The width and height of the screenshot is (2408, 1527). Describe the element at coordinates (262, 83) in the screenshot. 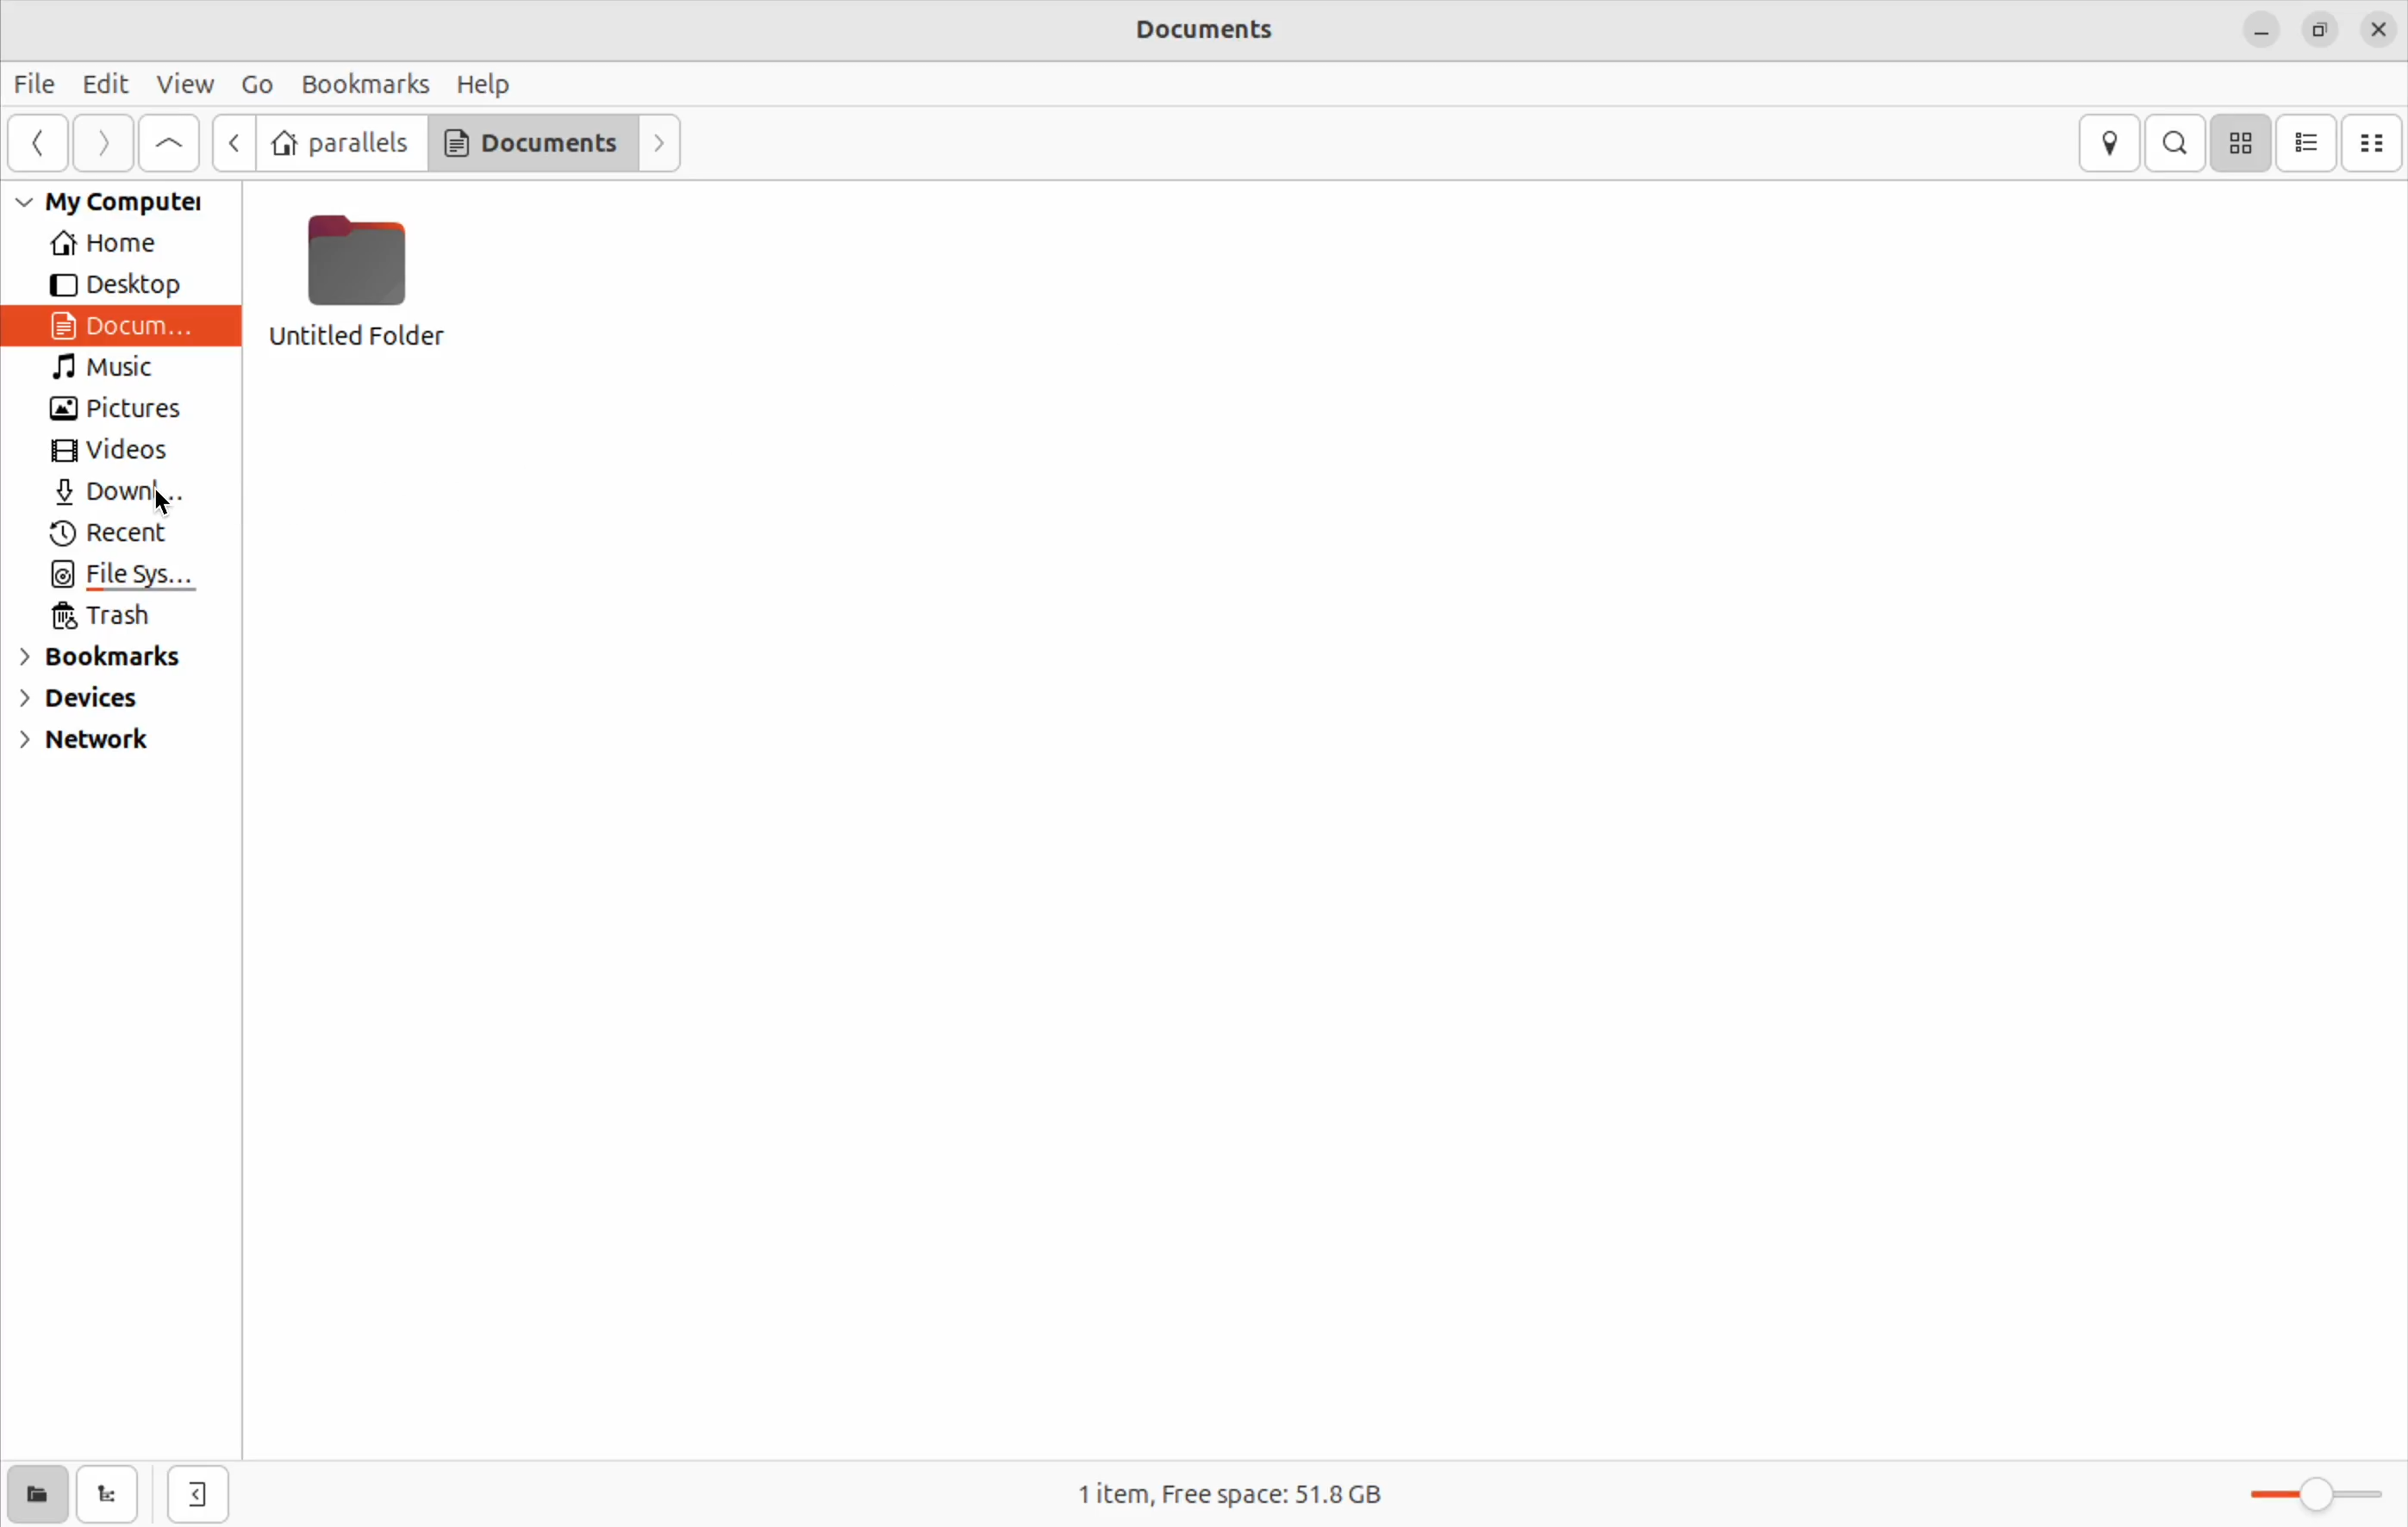

I see `Go` at that location.